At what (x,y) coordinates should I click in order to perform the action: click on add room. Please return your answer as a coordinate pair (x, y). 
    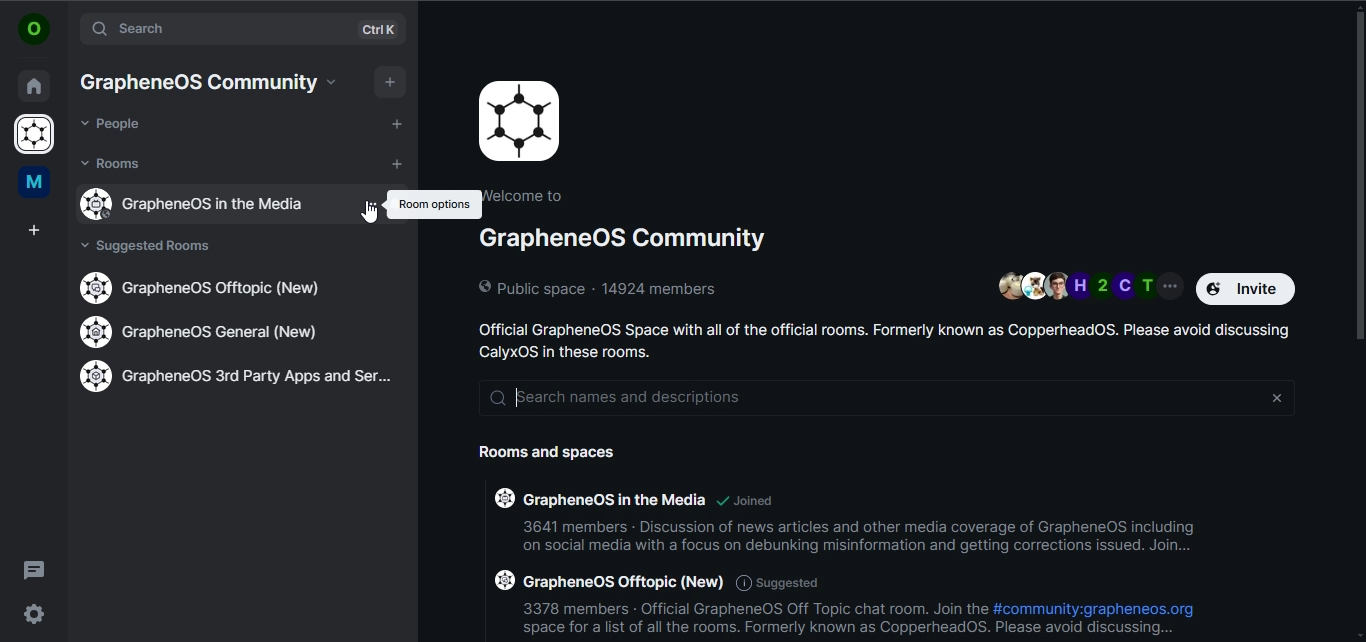
    Looking at the image, I should click on (400, 165).